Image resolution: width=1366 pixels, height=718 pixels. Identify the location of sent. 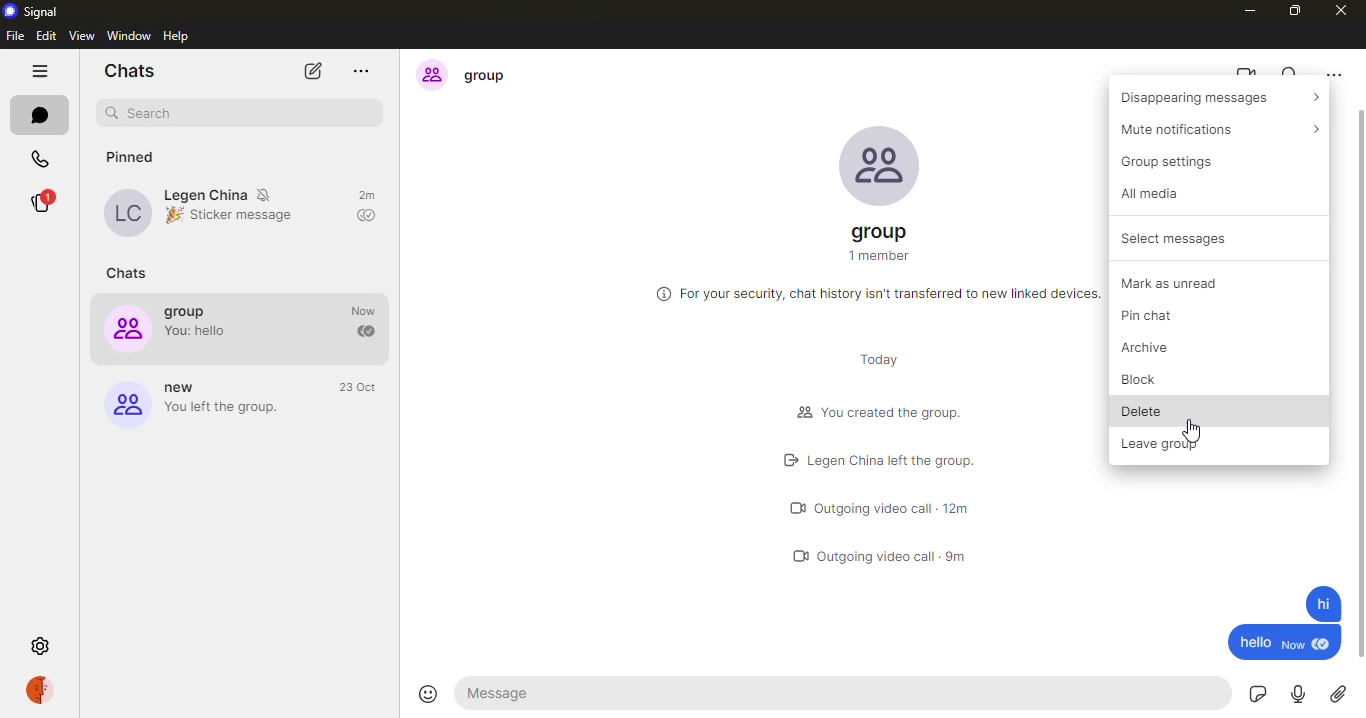
(367, 217).